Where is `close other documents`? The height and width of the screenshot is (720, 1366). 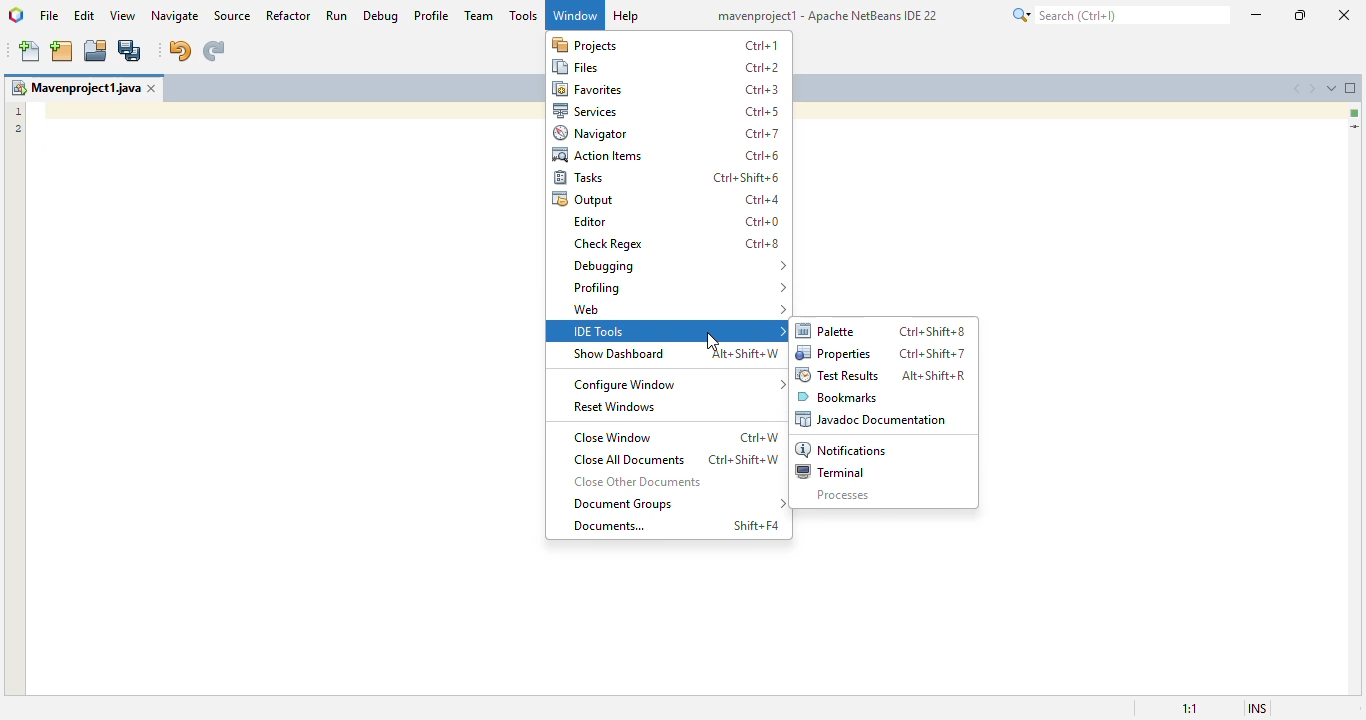
close other documents is located at coordinates (639, 481).